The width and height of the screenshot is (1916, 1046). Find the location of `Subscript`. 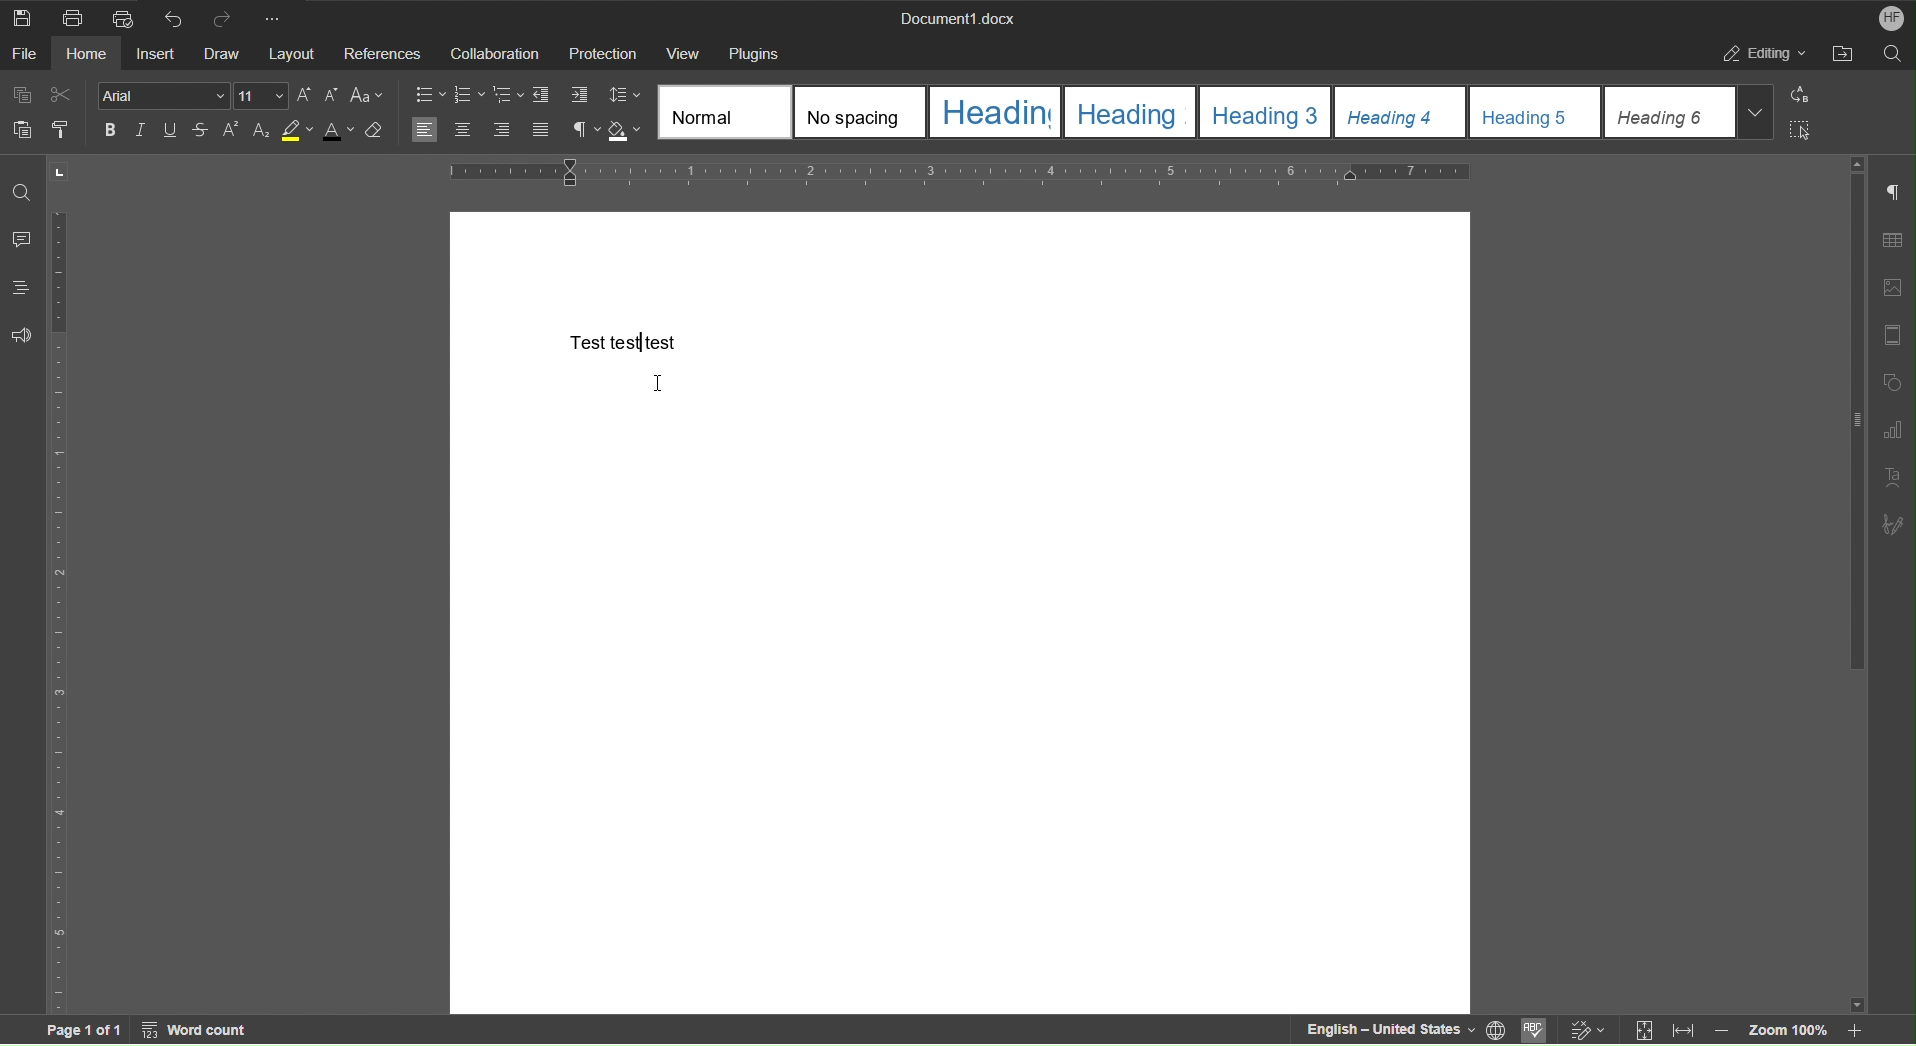

Subscript is located at coordinates (261, 131).